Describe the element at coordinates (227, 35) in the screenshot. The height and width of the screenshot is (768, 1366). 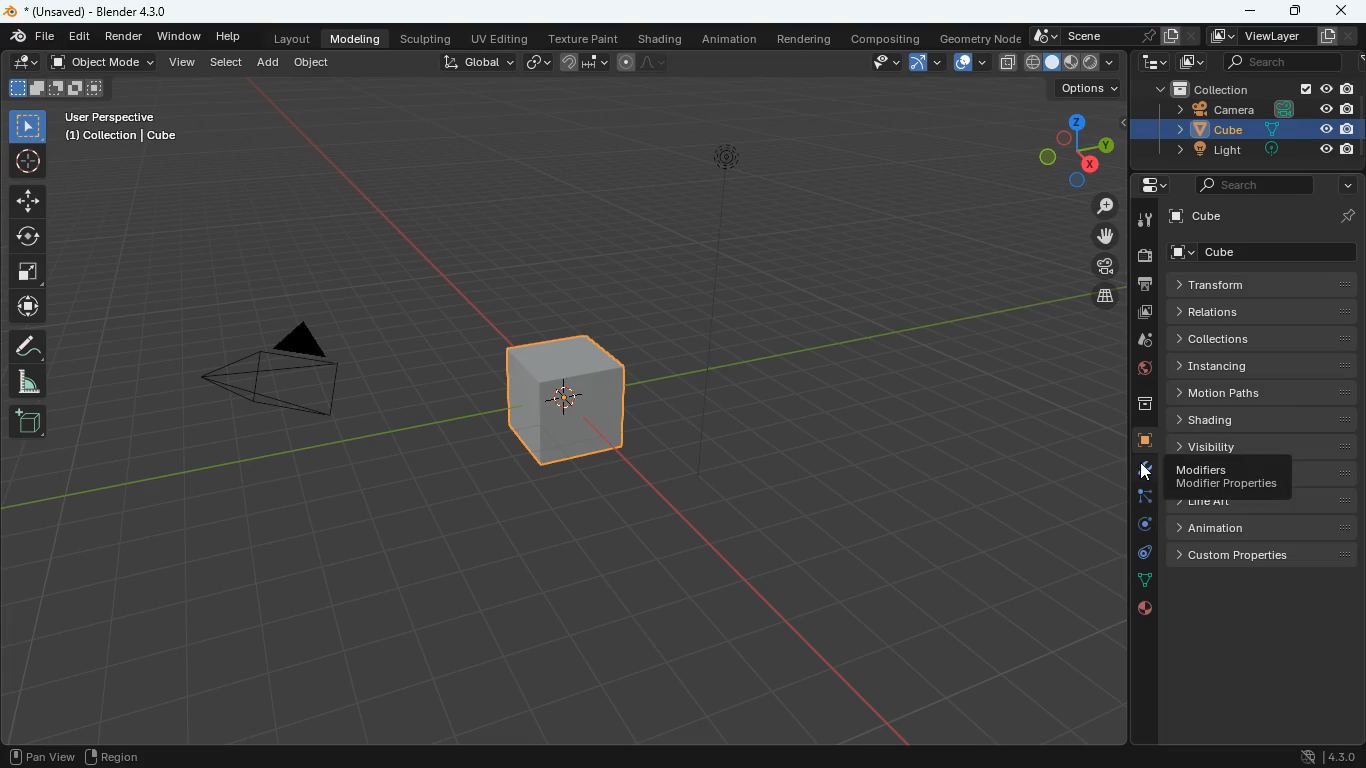
I see `help` at that location.